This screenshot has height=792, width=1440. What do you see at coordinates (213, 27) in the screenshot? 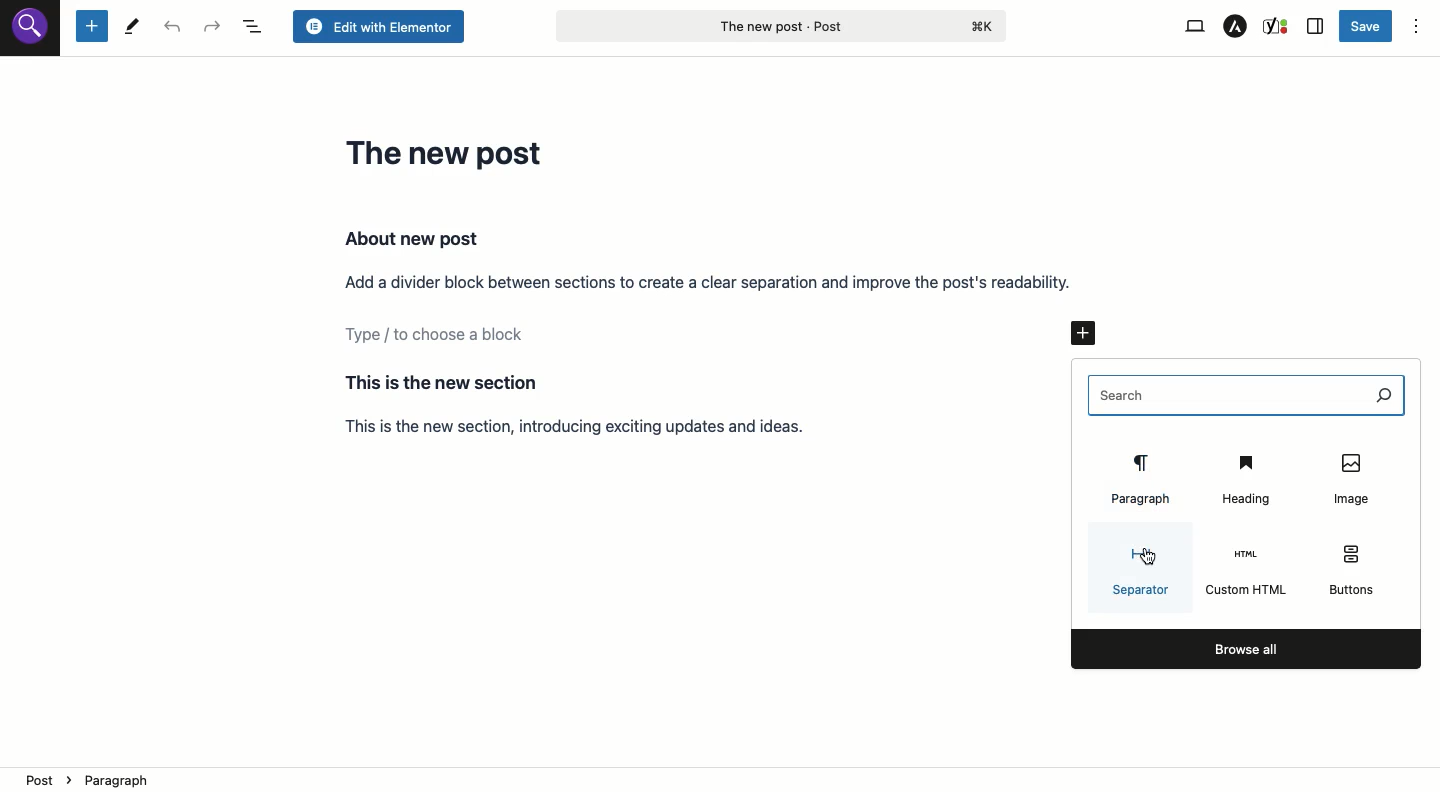
I see `Redo` at bounding box center [213, 27].